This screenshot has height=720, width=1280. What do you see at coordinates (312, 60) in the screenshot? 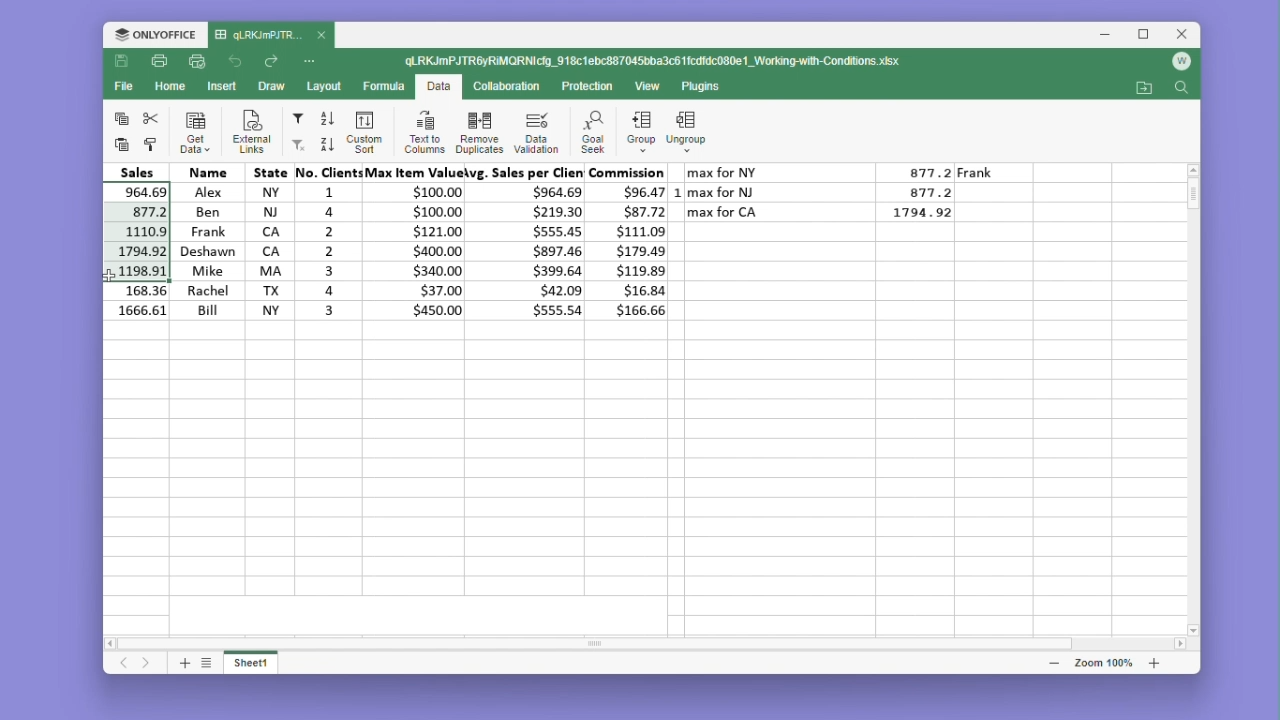
I see `More options` at bounding box center [312, 60].